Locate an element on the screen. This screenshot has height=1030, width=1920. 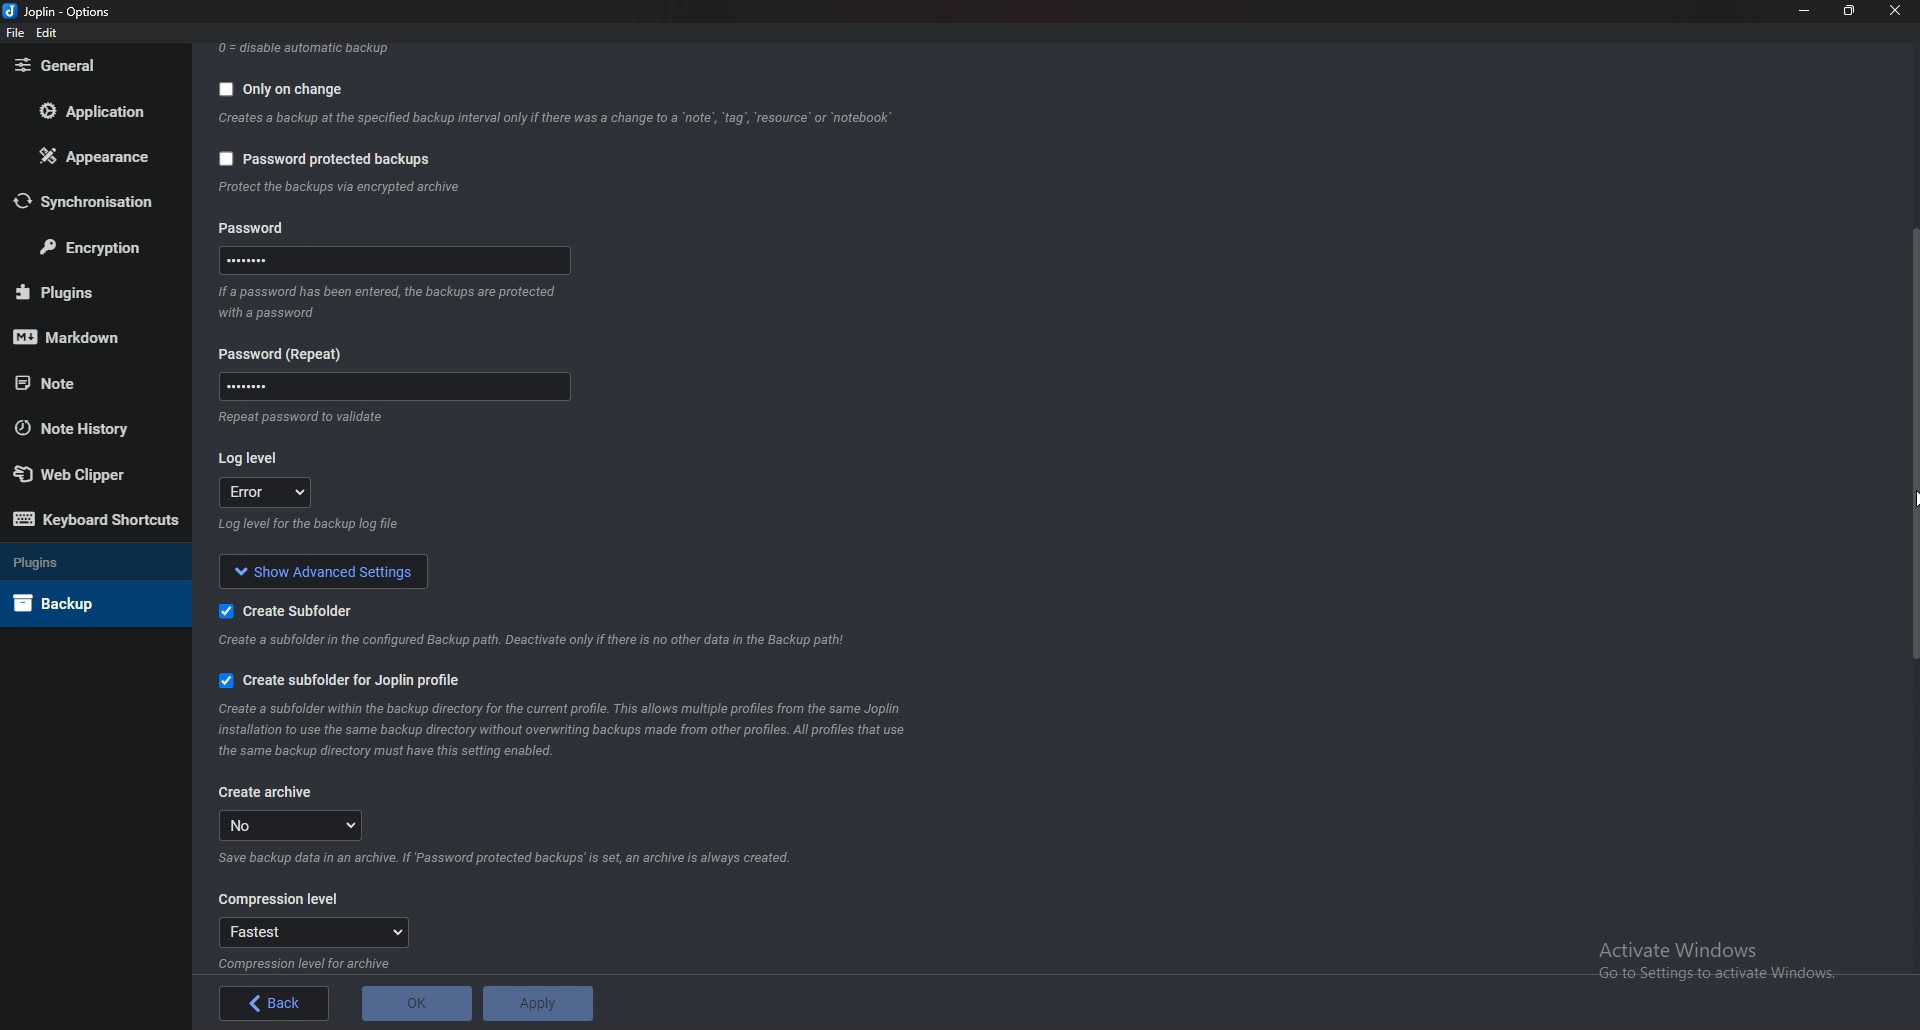
o K is located at coordinates (418, 1005).